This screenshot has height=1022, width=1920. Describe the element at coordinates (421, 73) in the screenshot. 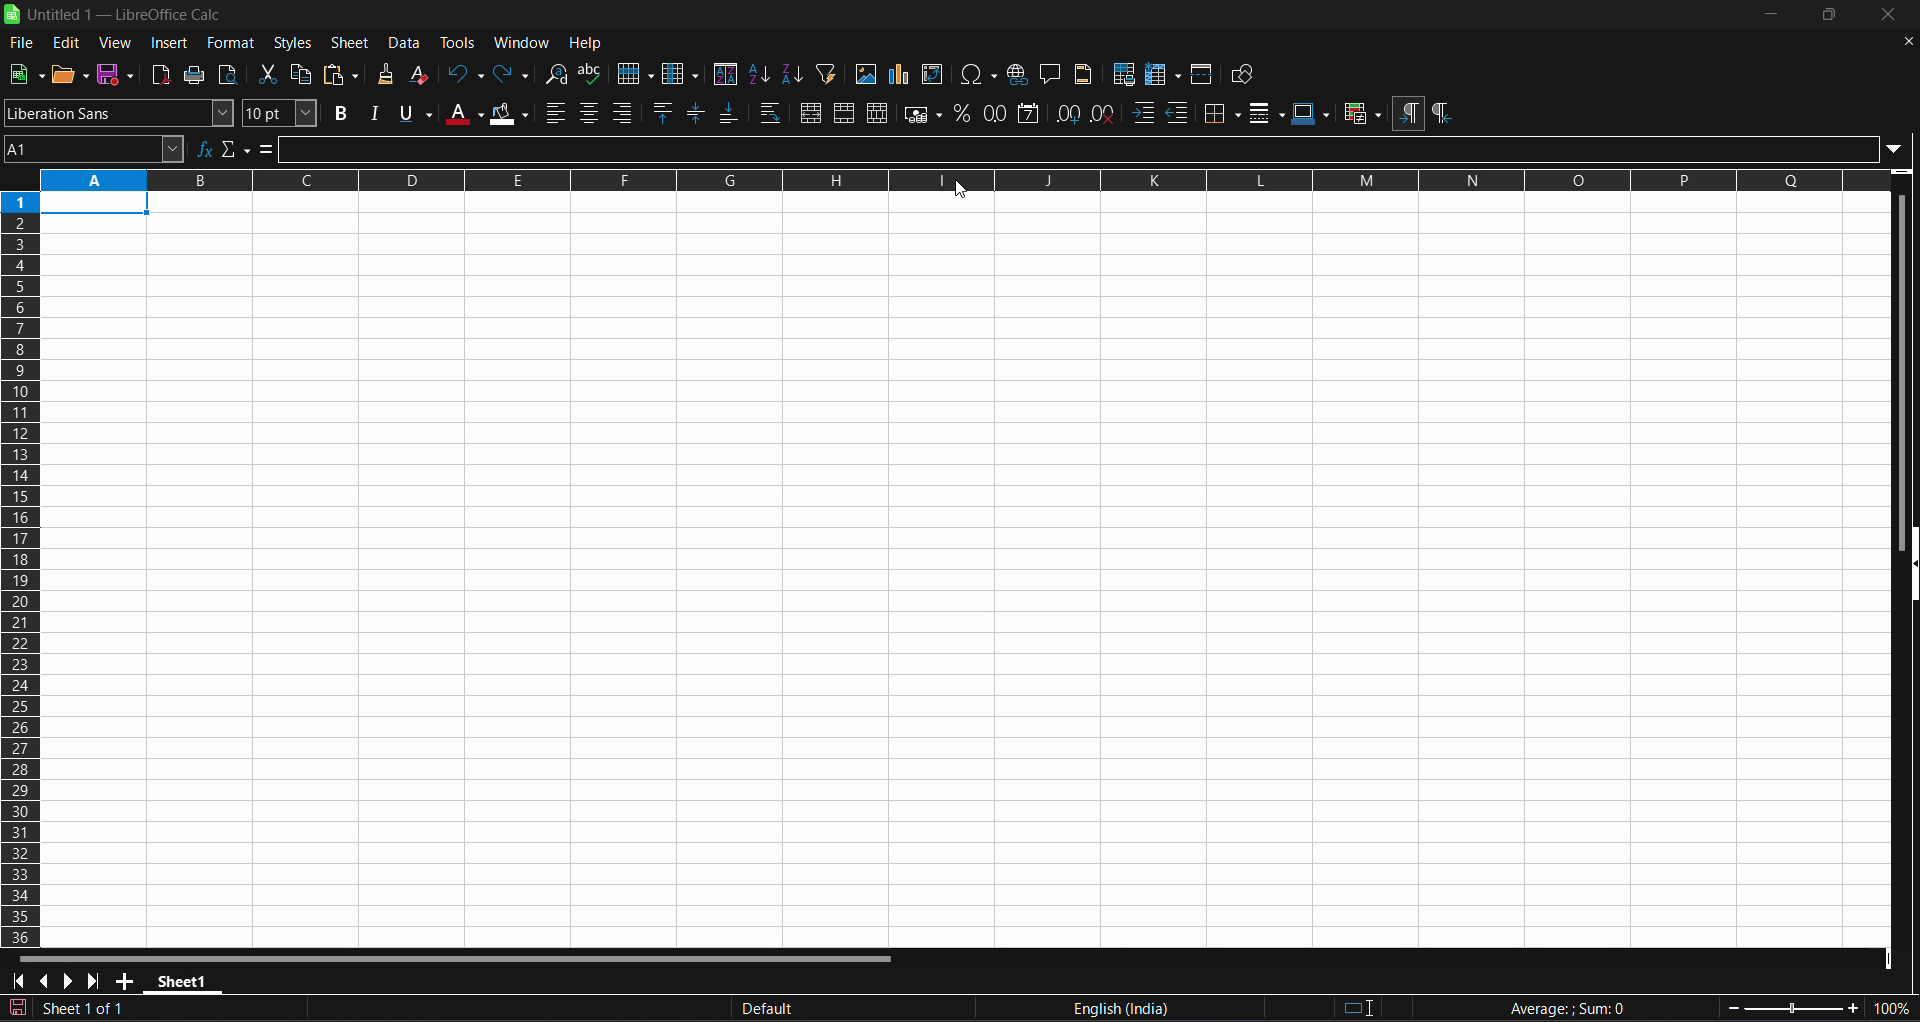

I see `clear direct formatting` at that location.